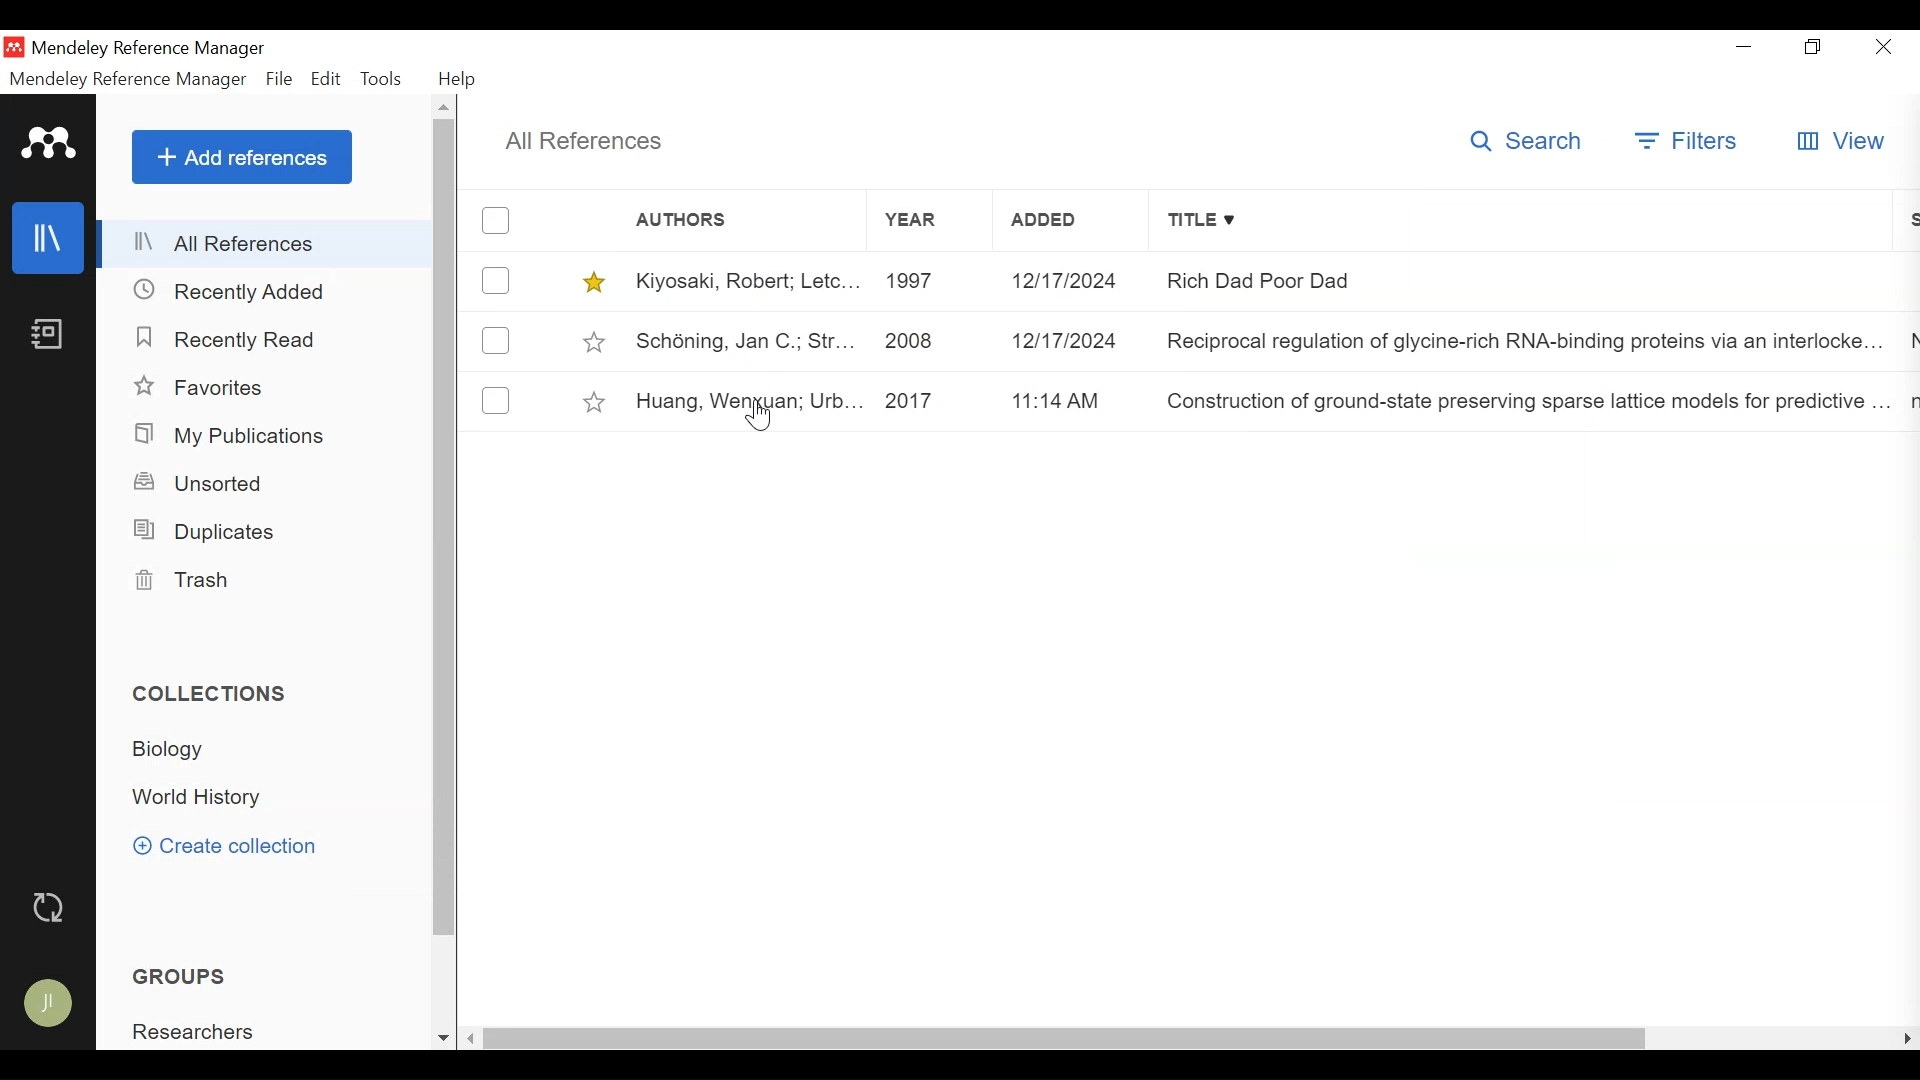 The height and width of the screenshot is (1080, 1920). What do you see at coordinates (495, 220) in the screenshot?
I see `(un)select` at bounding box center [495, 220].